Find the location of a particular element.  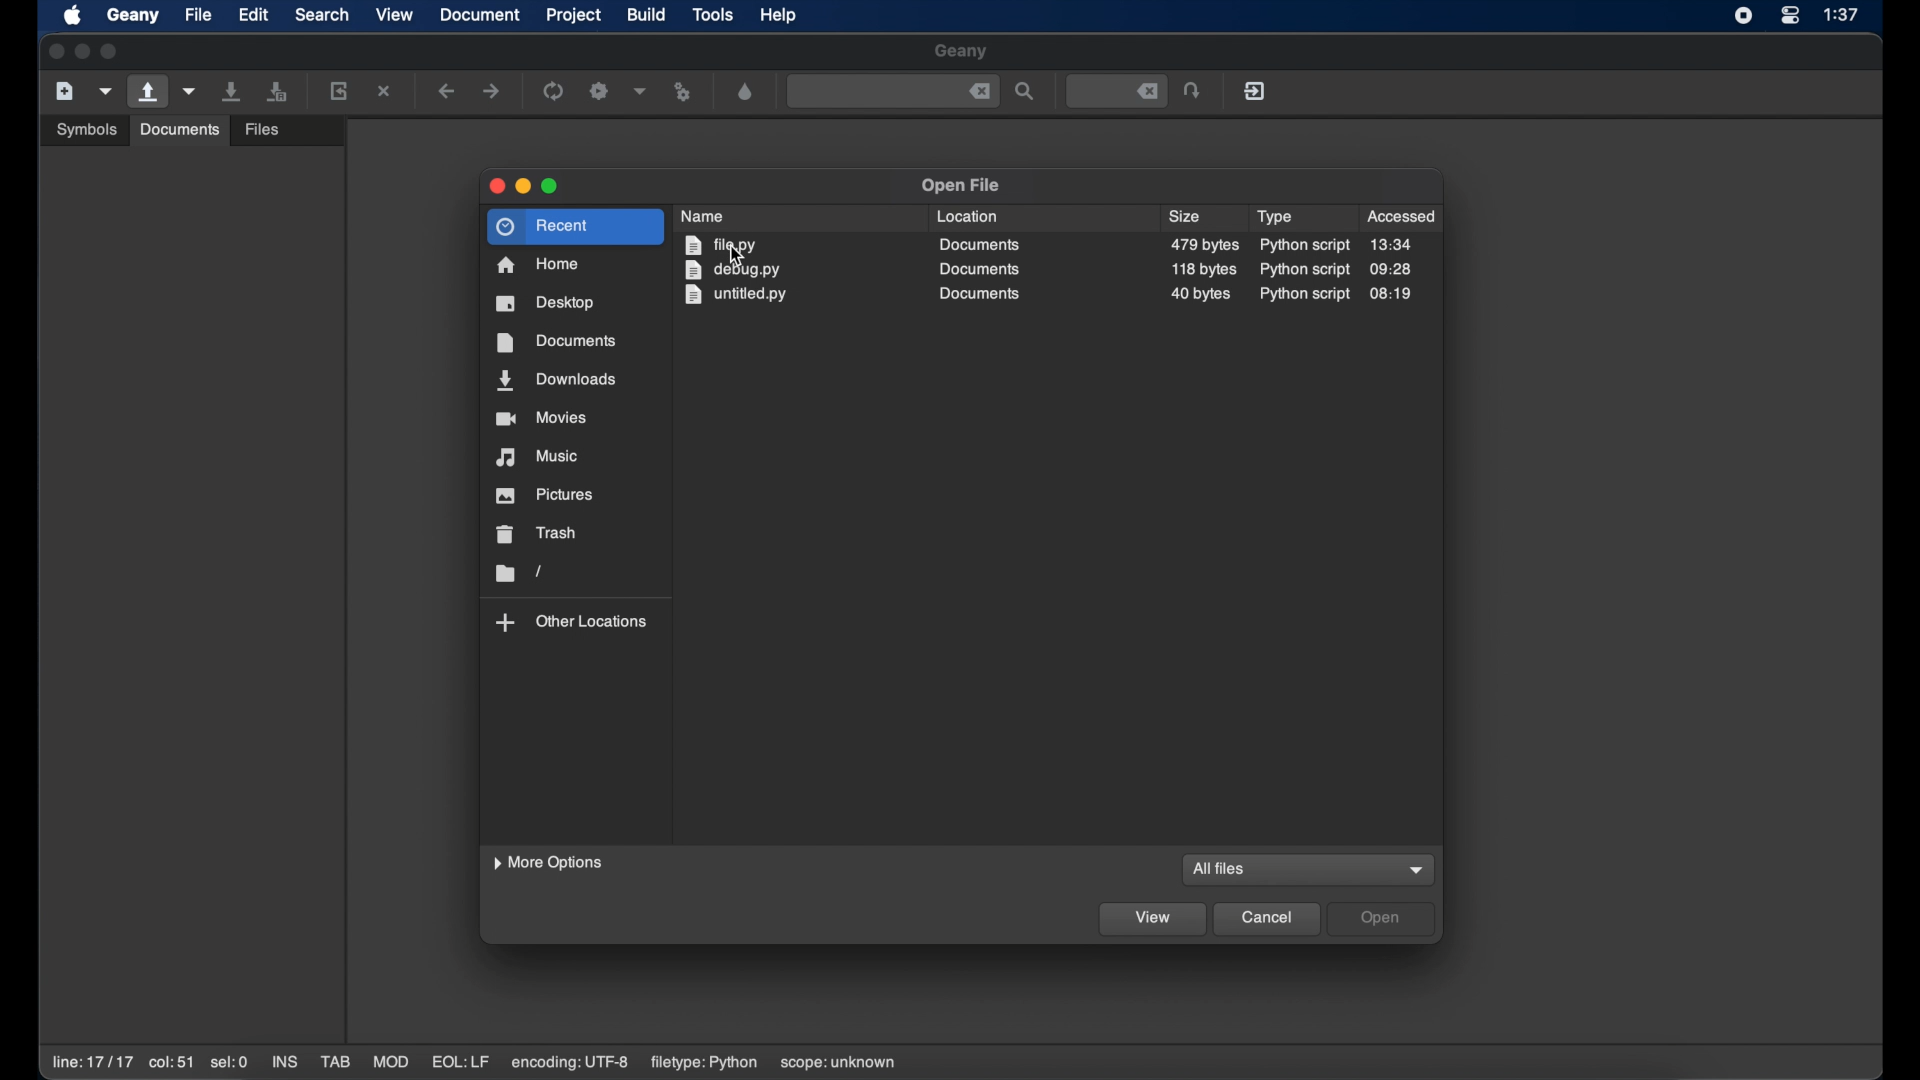

documents is located at coordinates (977, 294).